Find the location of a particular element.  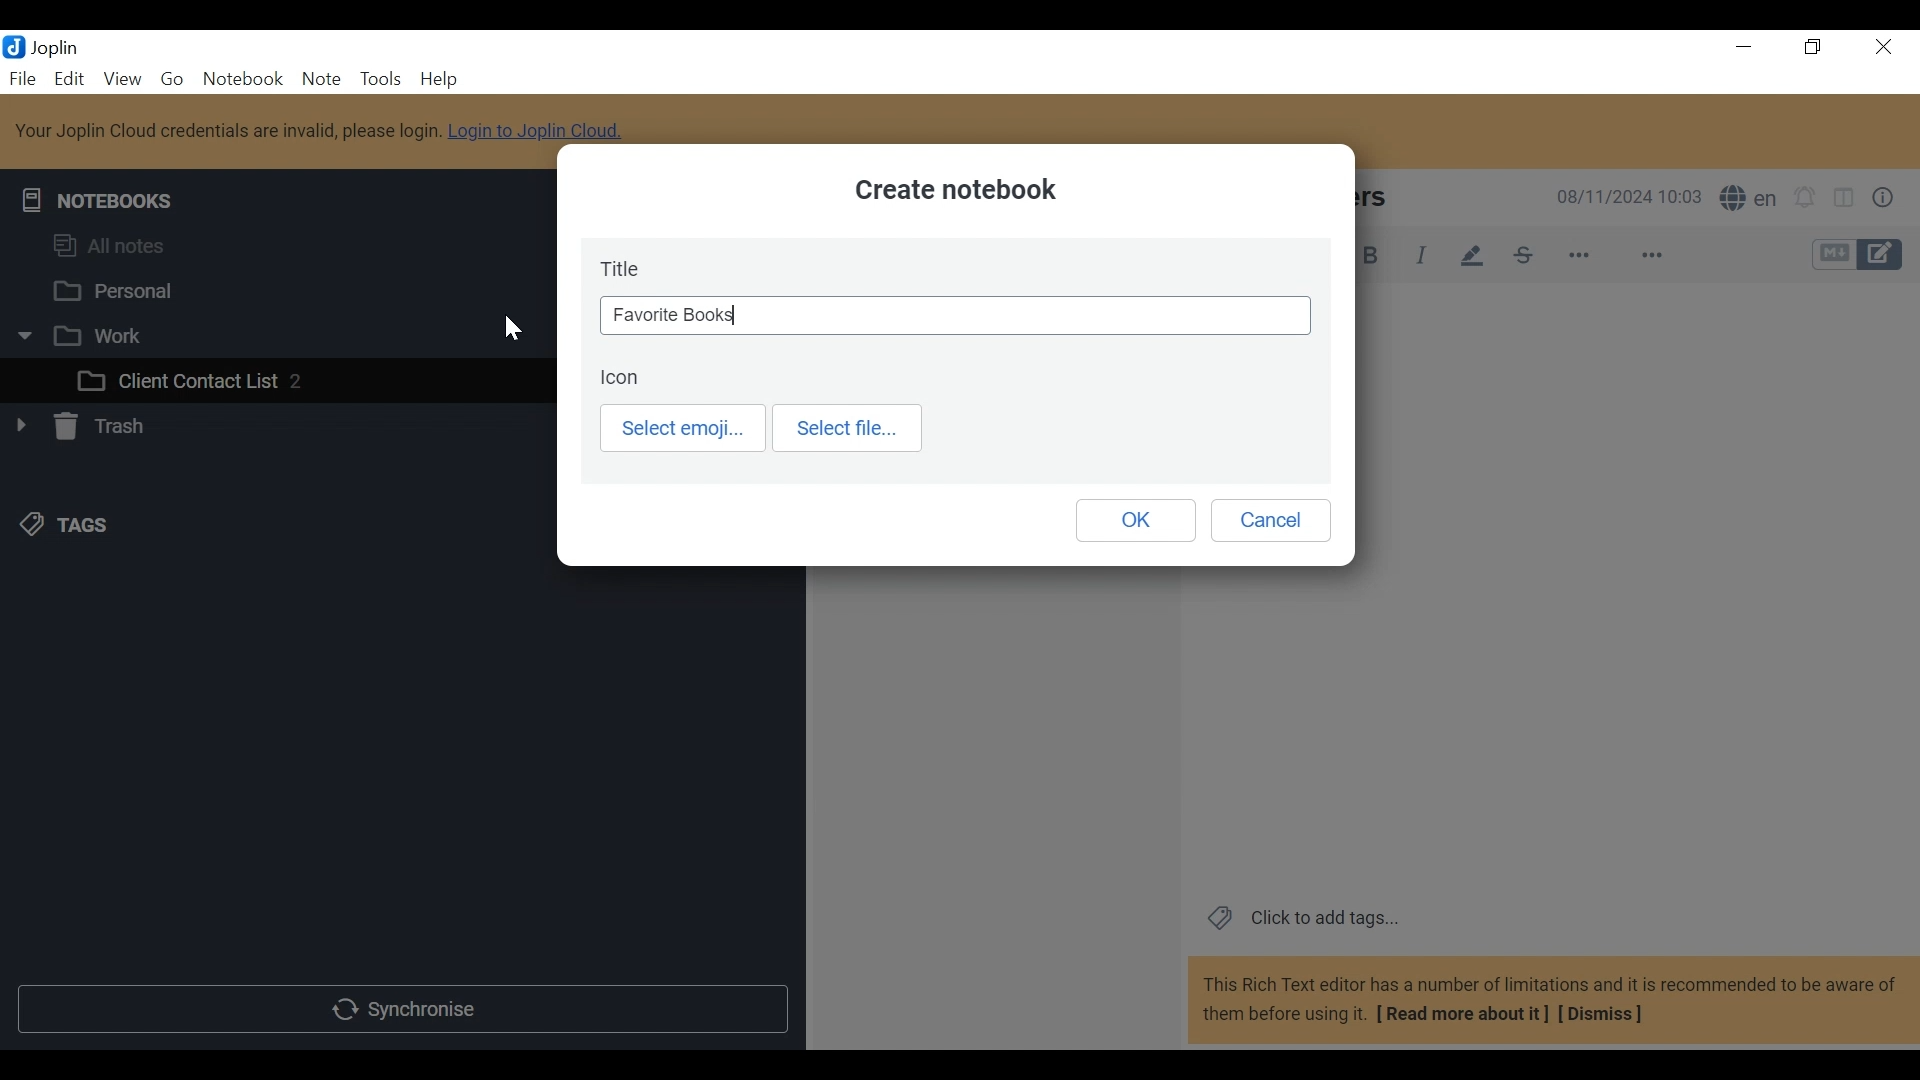

S is located at coordinates (1748, 199).